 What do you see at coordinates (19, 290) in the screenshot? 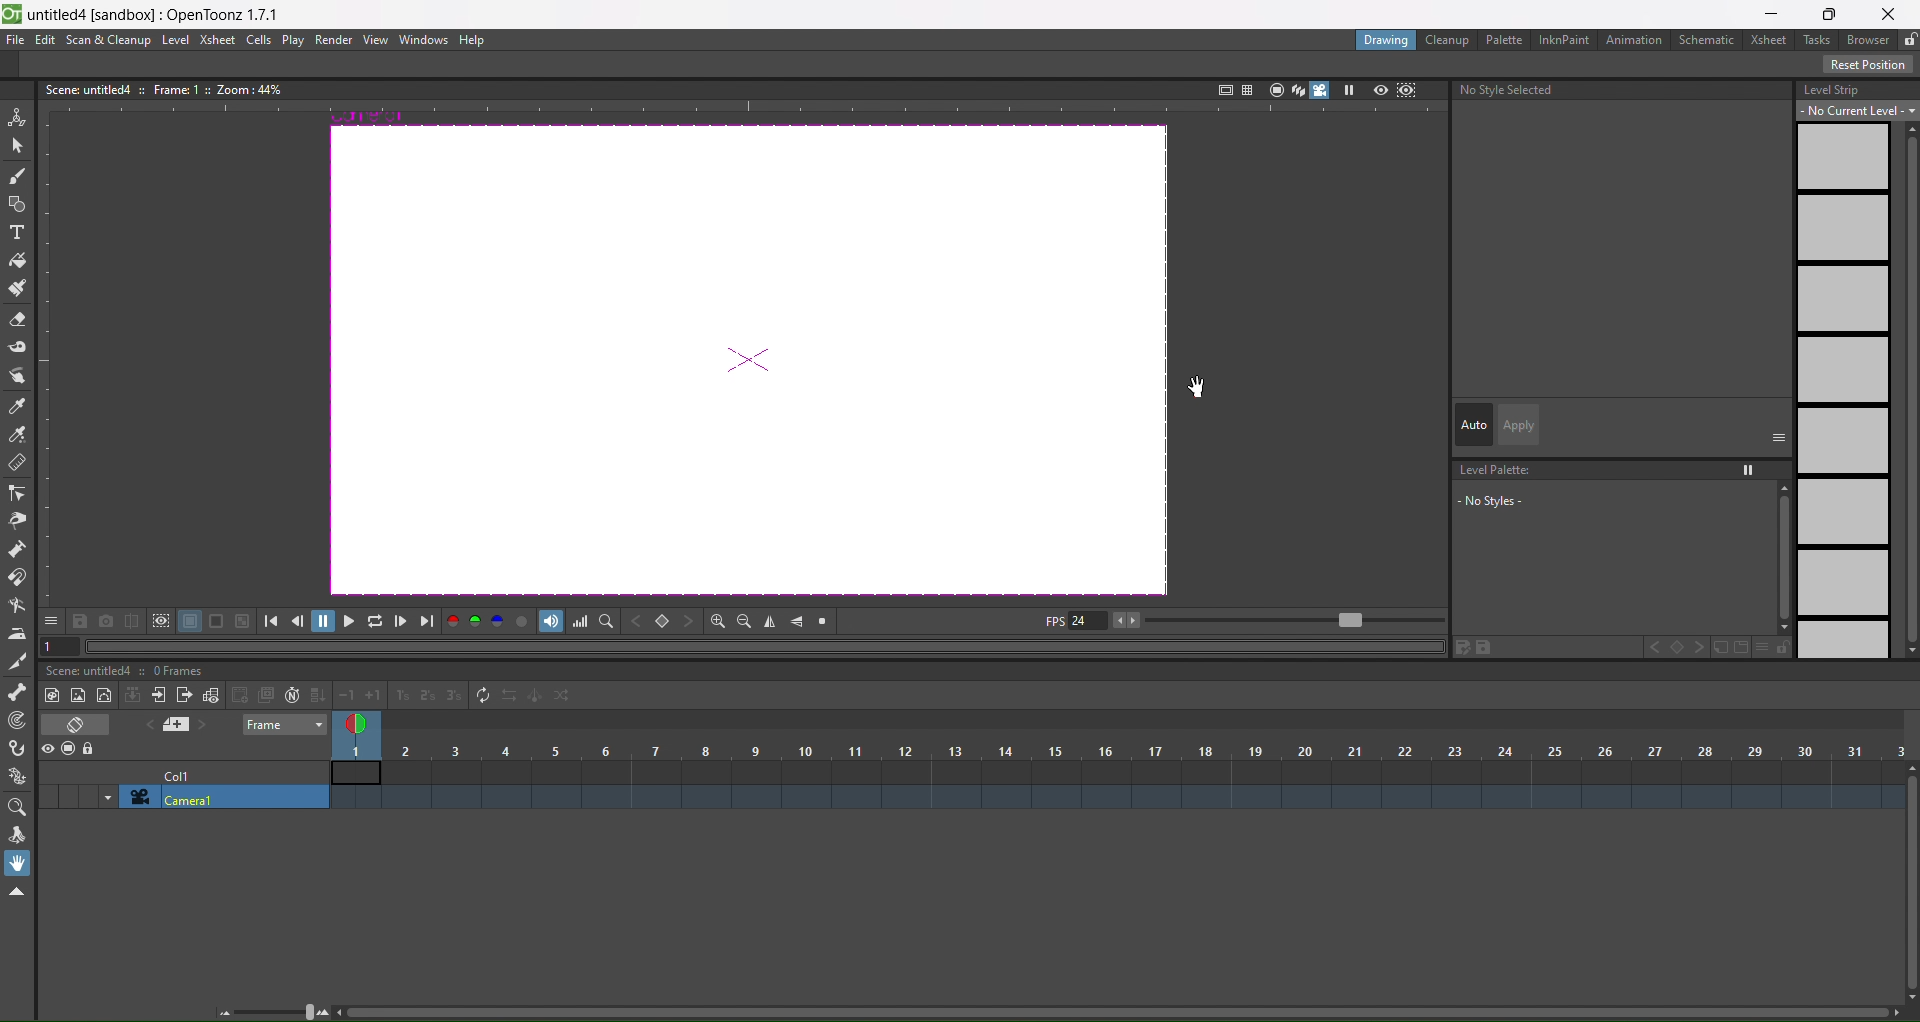
I see `paint brush tool` at bounding box center [19, 290].